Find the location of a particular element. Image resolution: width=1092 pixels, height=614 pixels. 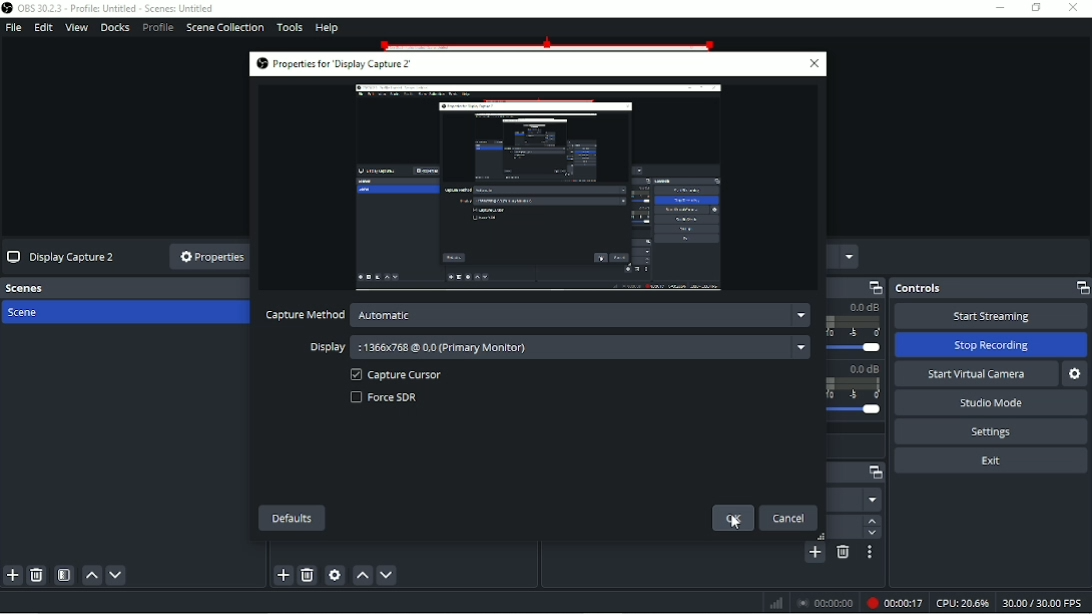

Fade menu is located at coordinates (857, 499).